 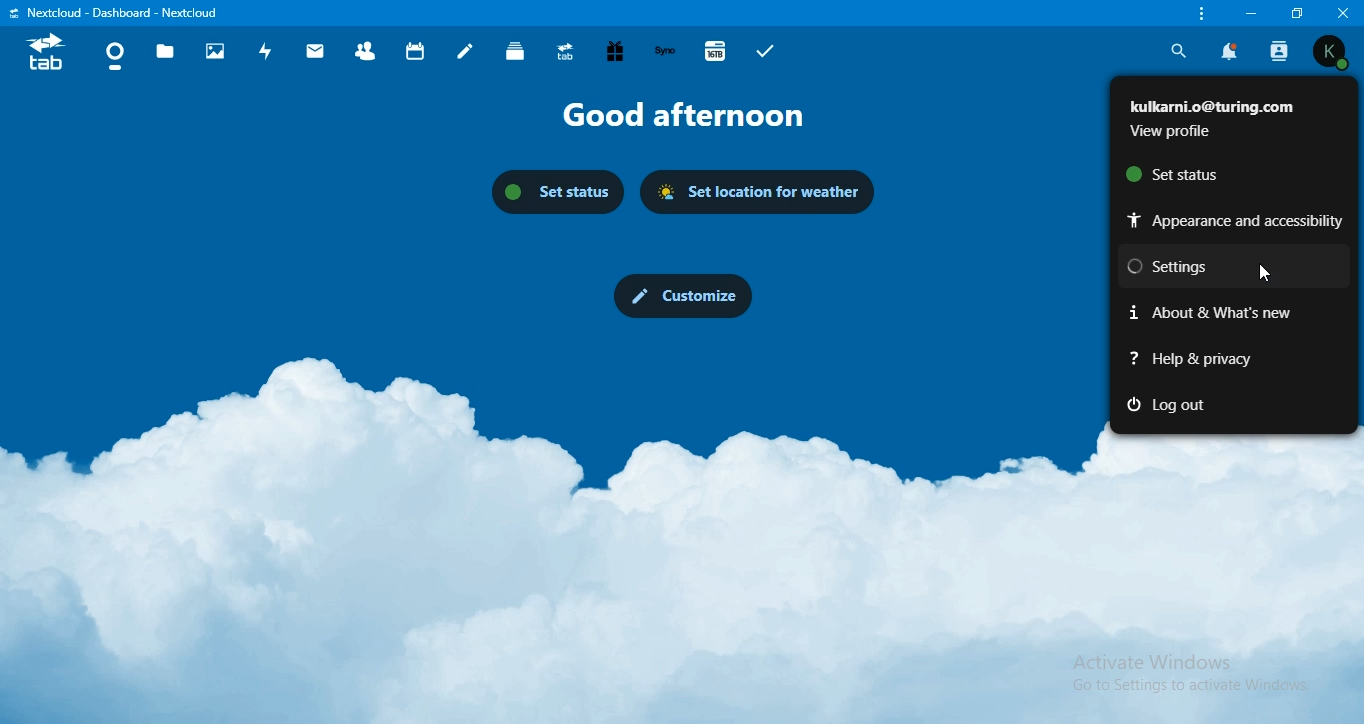 What do you see at coordinates (315, 54) in the screenshot?
I see `mail` at bounding box center [315, 54].